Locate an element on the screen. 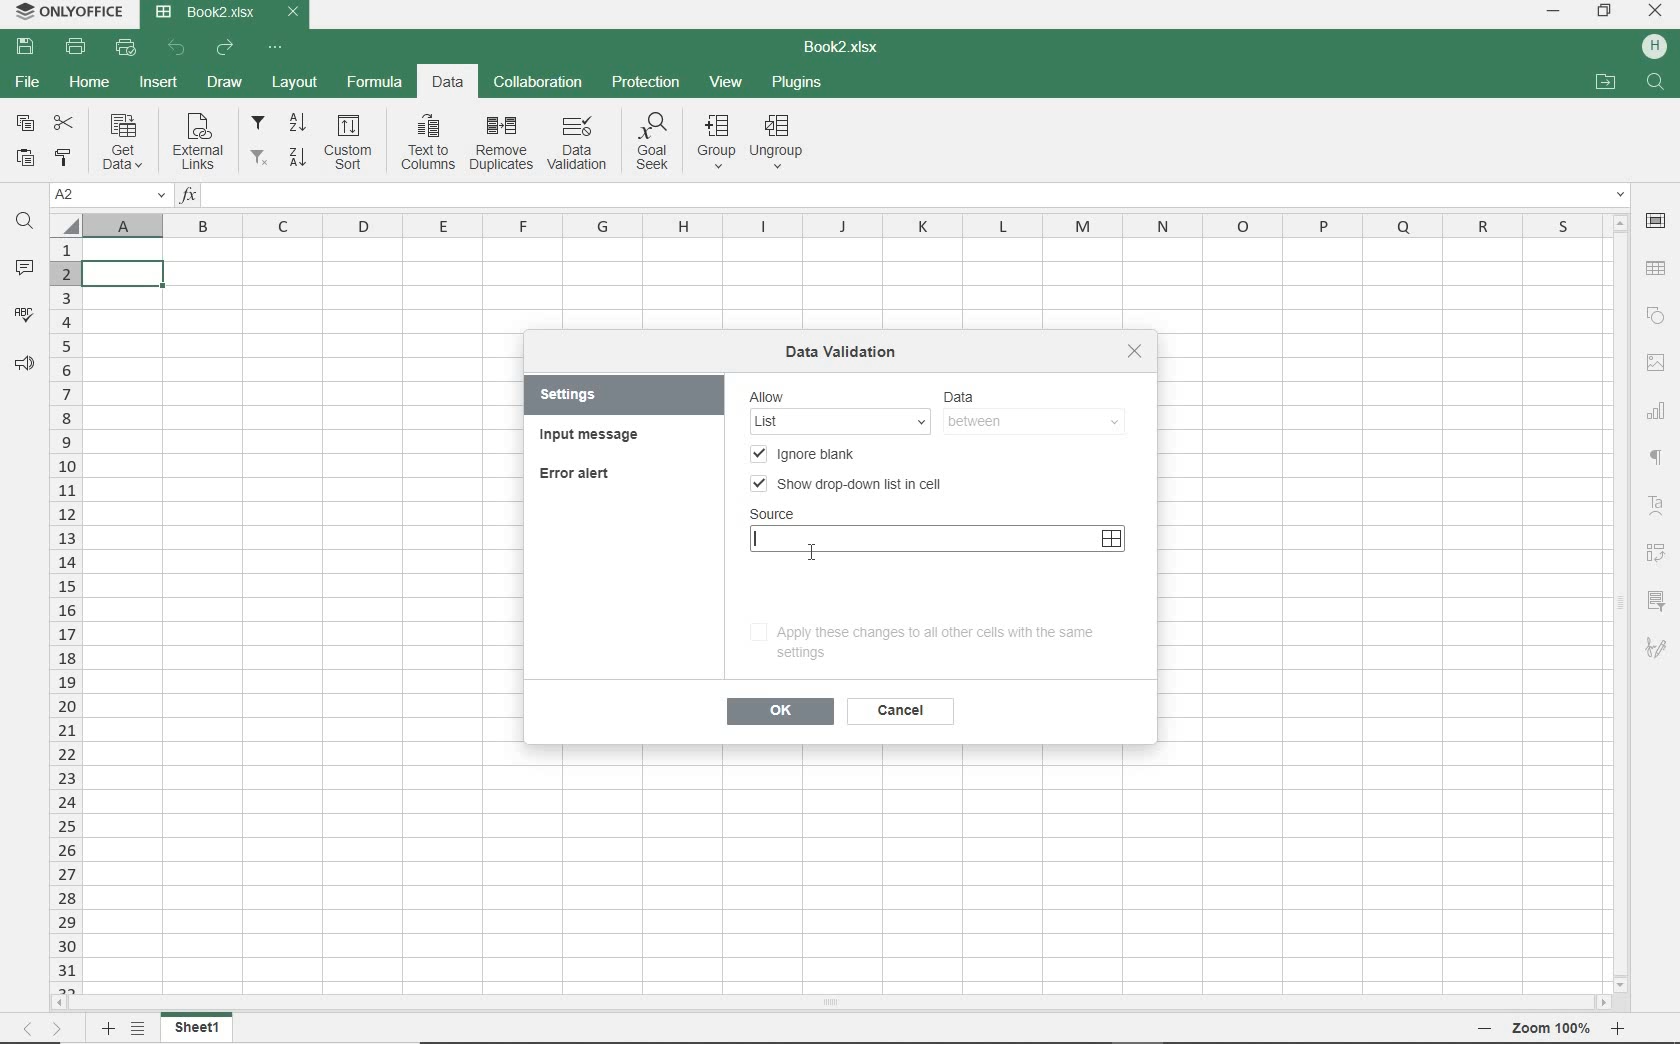 The image size is (1680, 1044). get data is located at coordinates (128, 141).